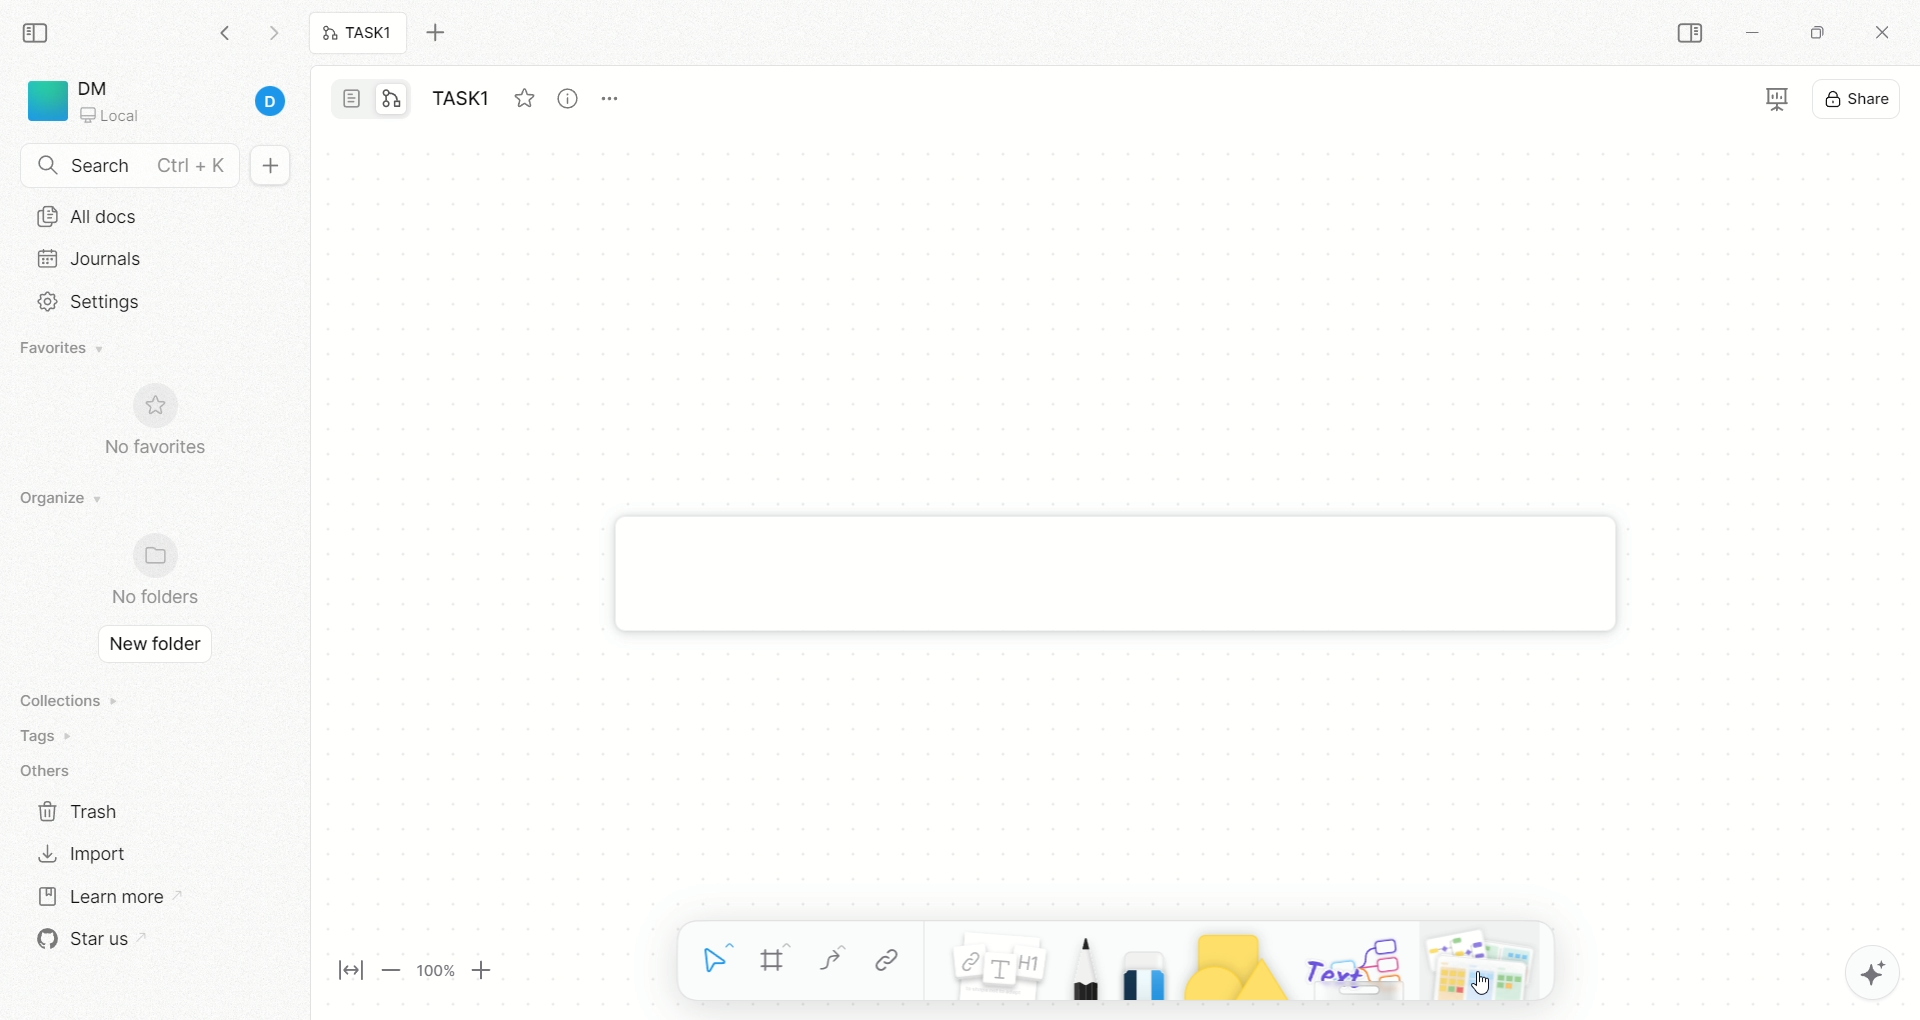  I want to click on learn more, so click(99, 894).